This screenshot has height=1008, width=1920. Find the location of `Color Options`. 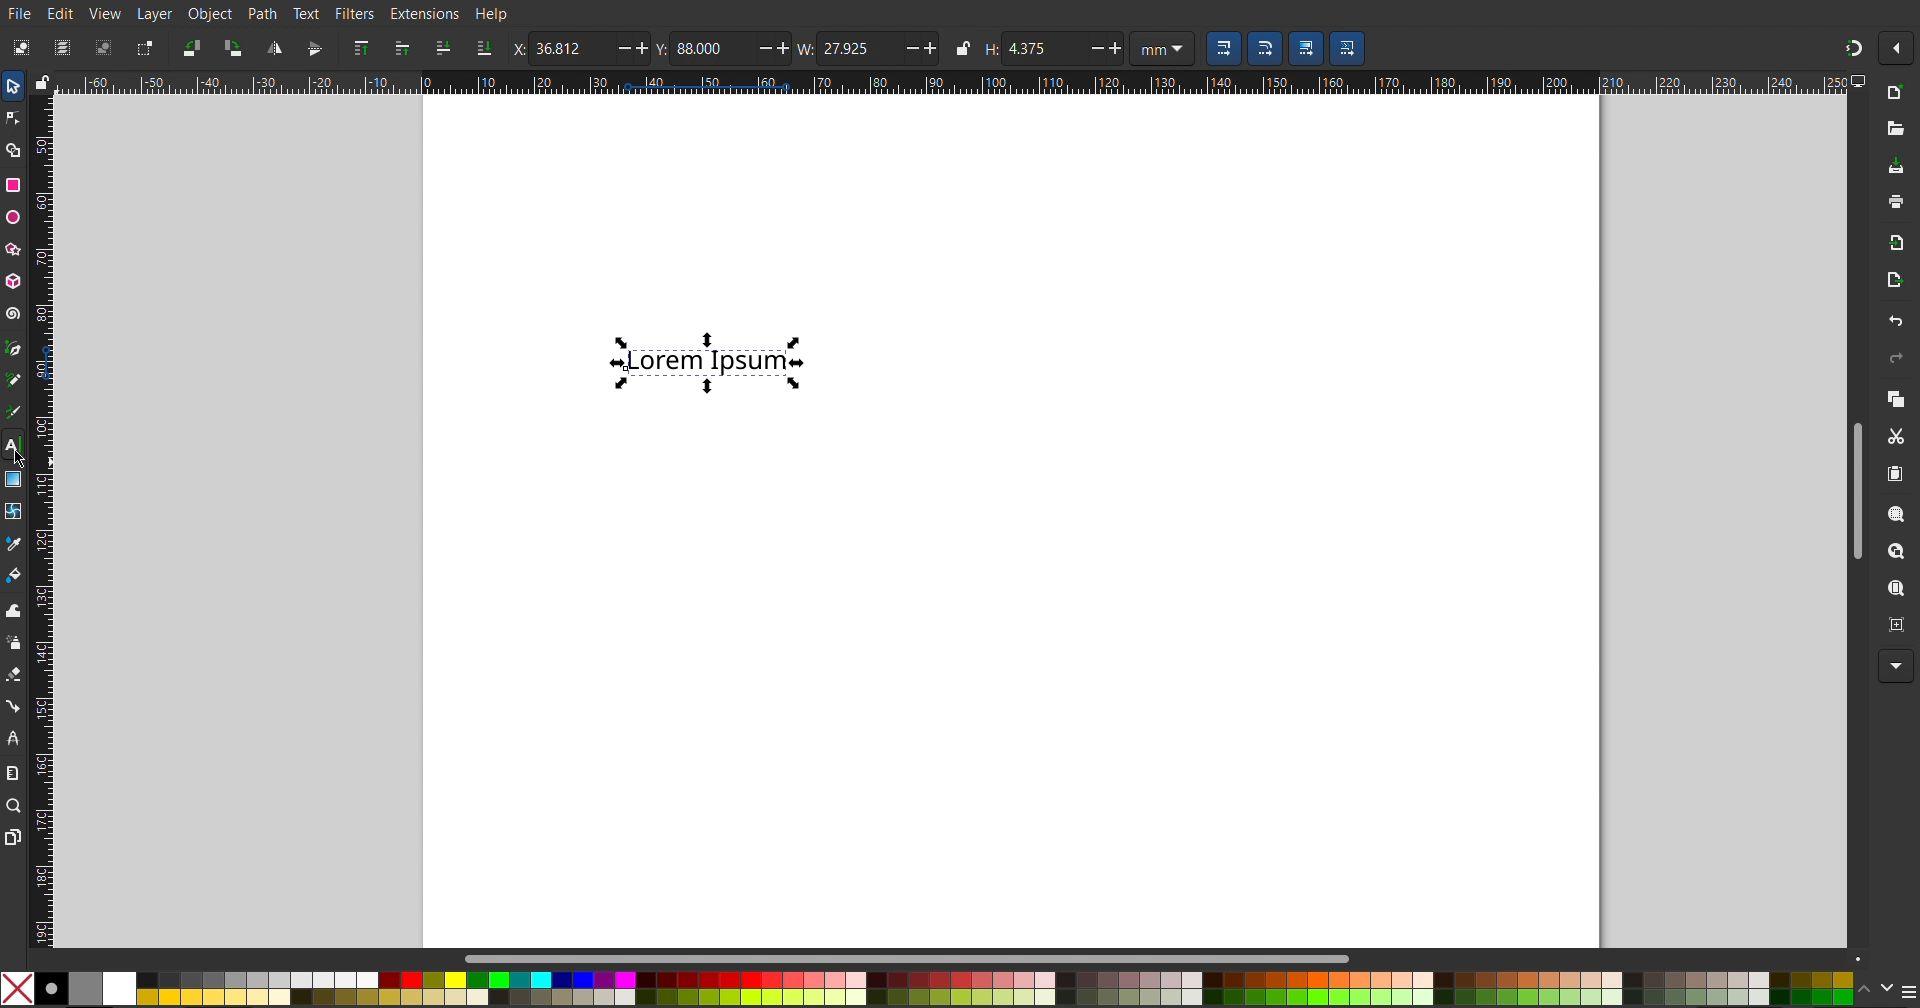

Color Options is located at coordinates (1885, 988).